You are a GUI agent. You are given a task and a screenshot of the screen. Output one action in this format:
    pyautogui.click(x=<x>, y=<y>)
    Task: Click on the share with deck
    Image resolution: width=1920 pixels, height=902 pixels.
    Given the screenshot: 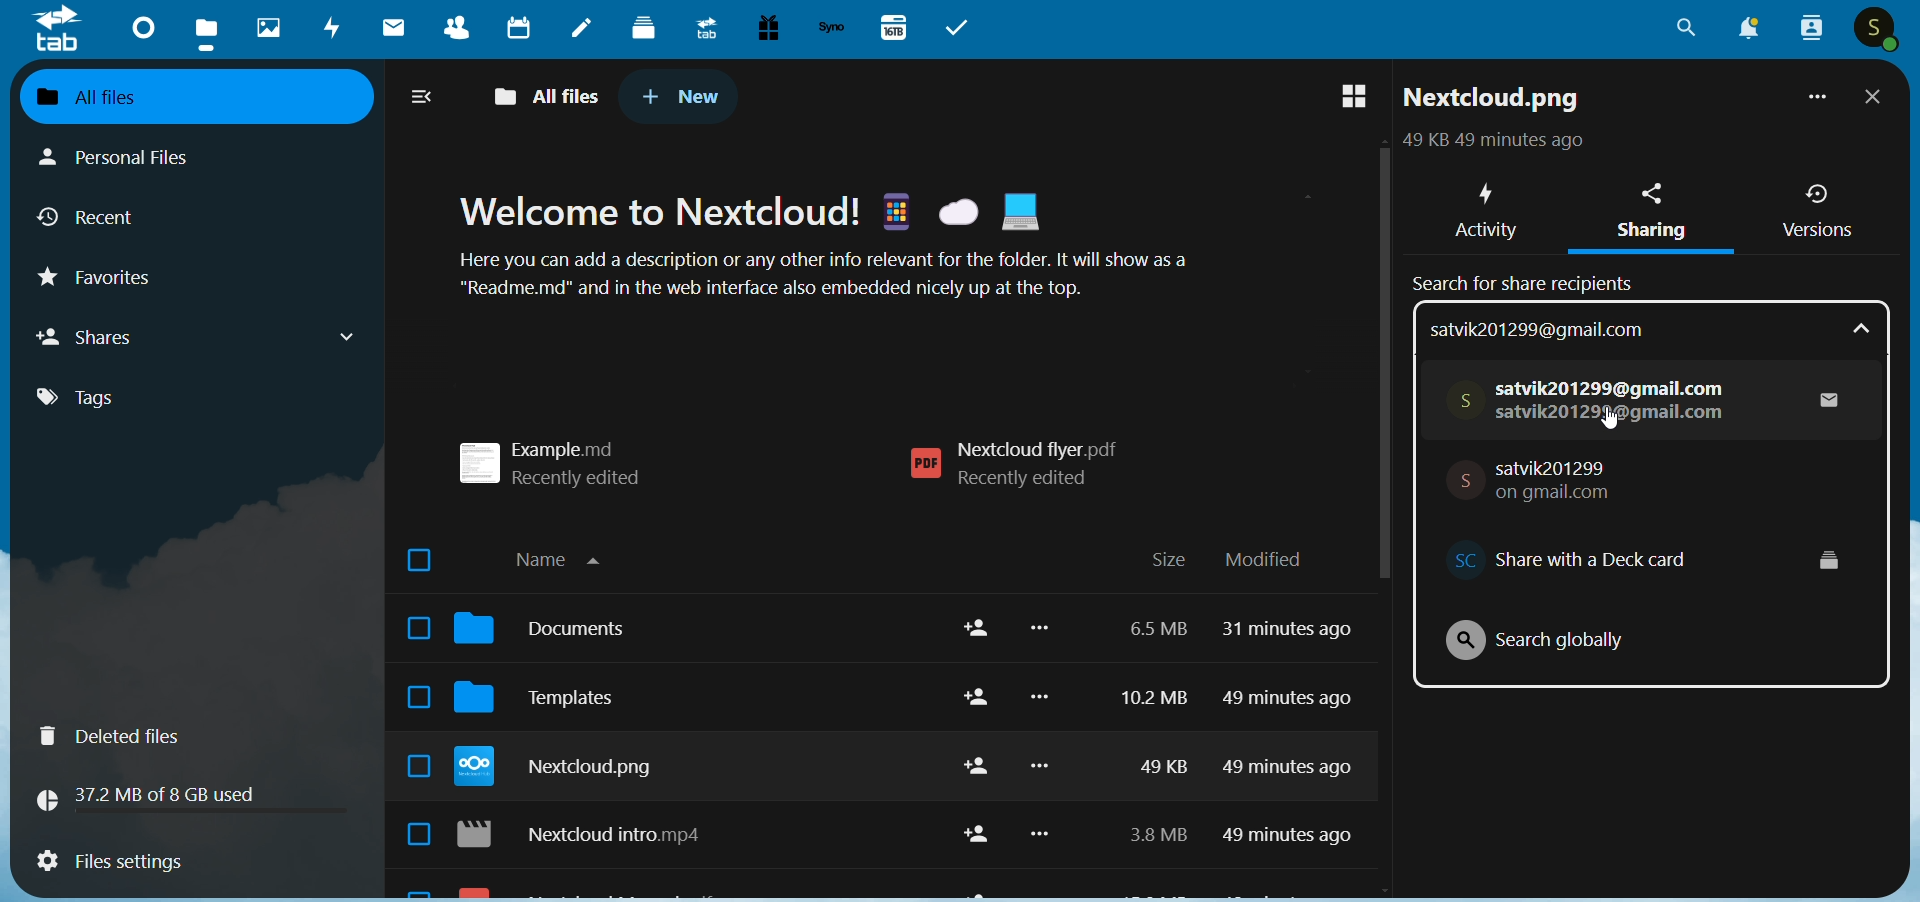 What is the action you would take?
    pyautogui.click(x=1627, y=561)
    